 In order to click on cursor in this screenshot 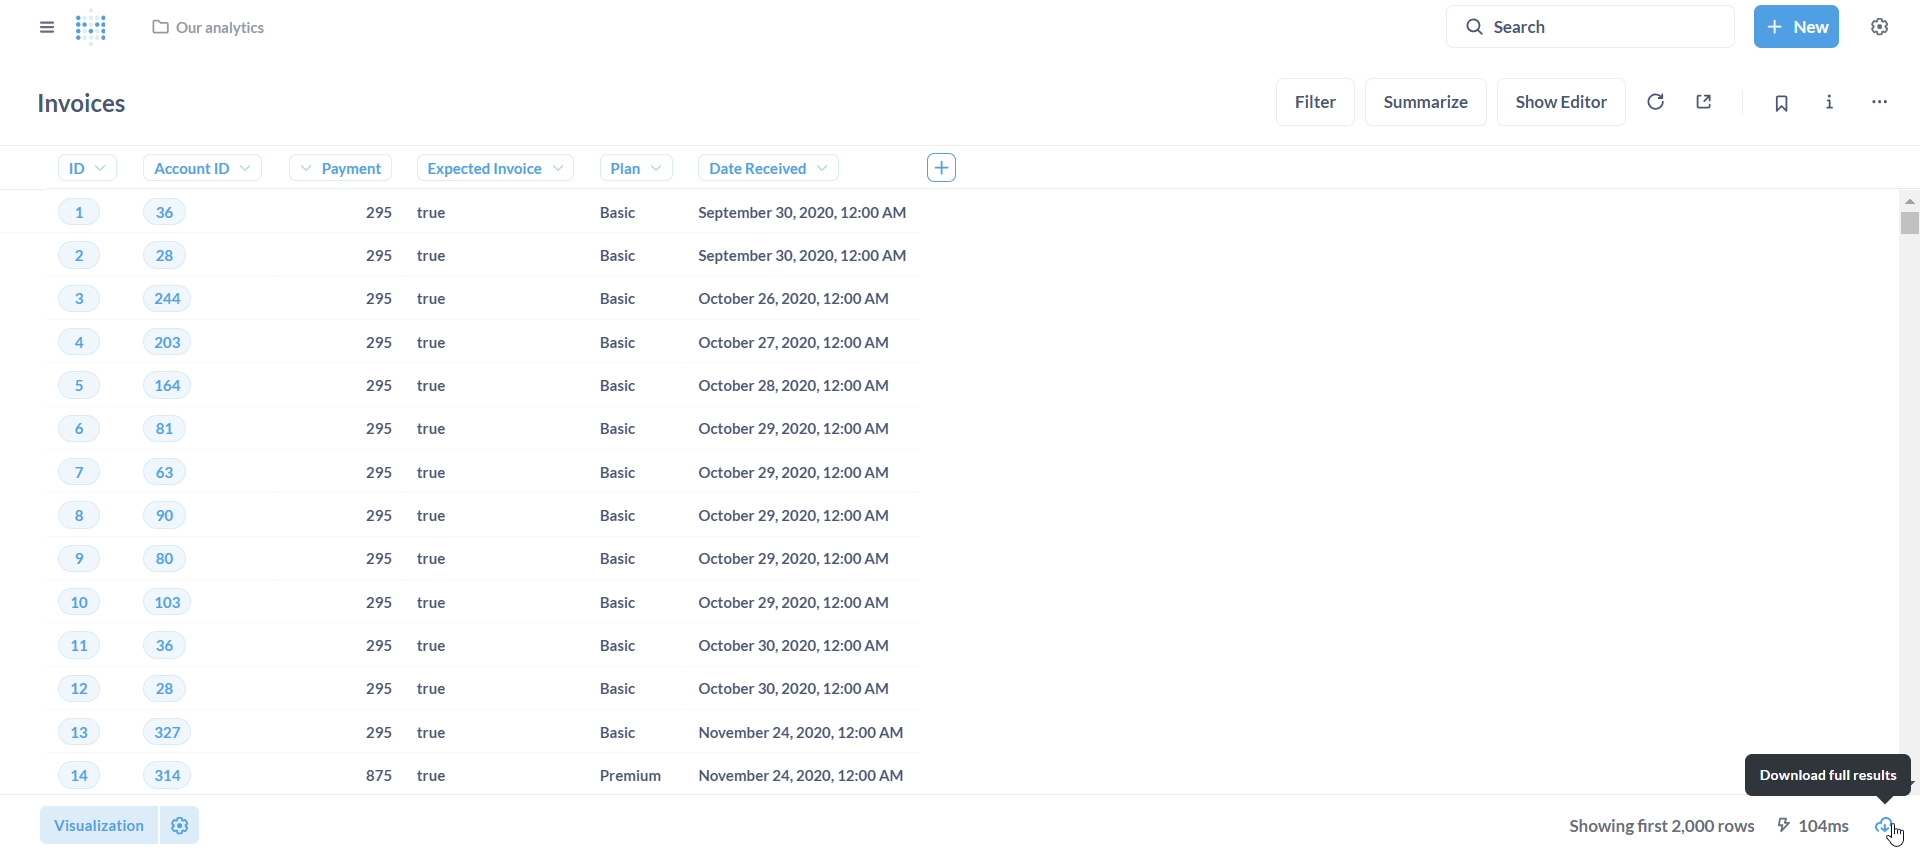, I will do `click(1896, 839)`.